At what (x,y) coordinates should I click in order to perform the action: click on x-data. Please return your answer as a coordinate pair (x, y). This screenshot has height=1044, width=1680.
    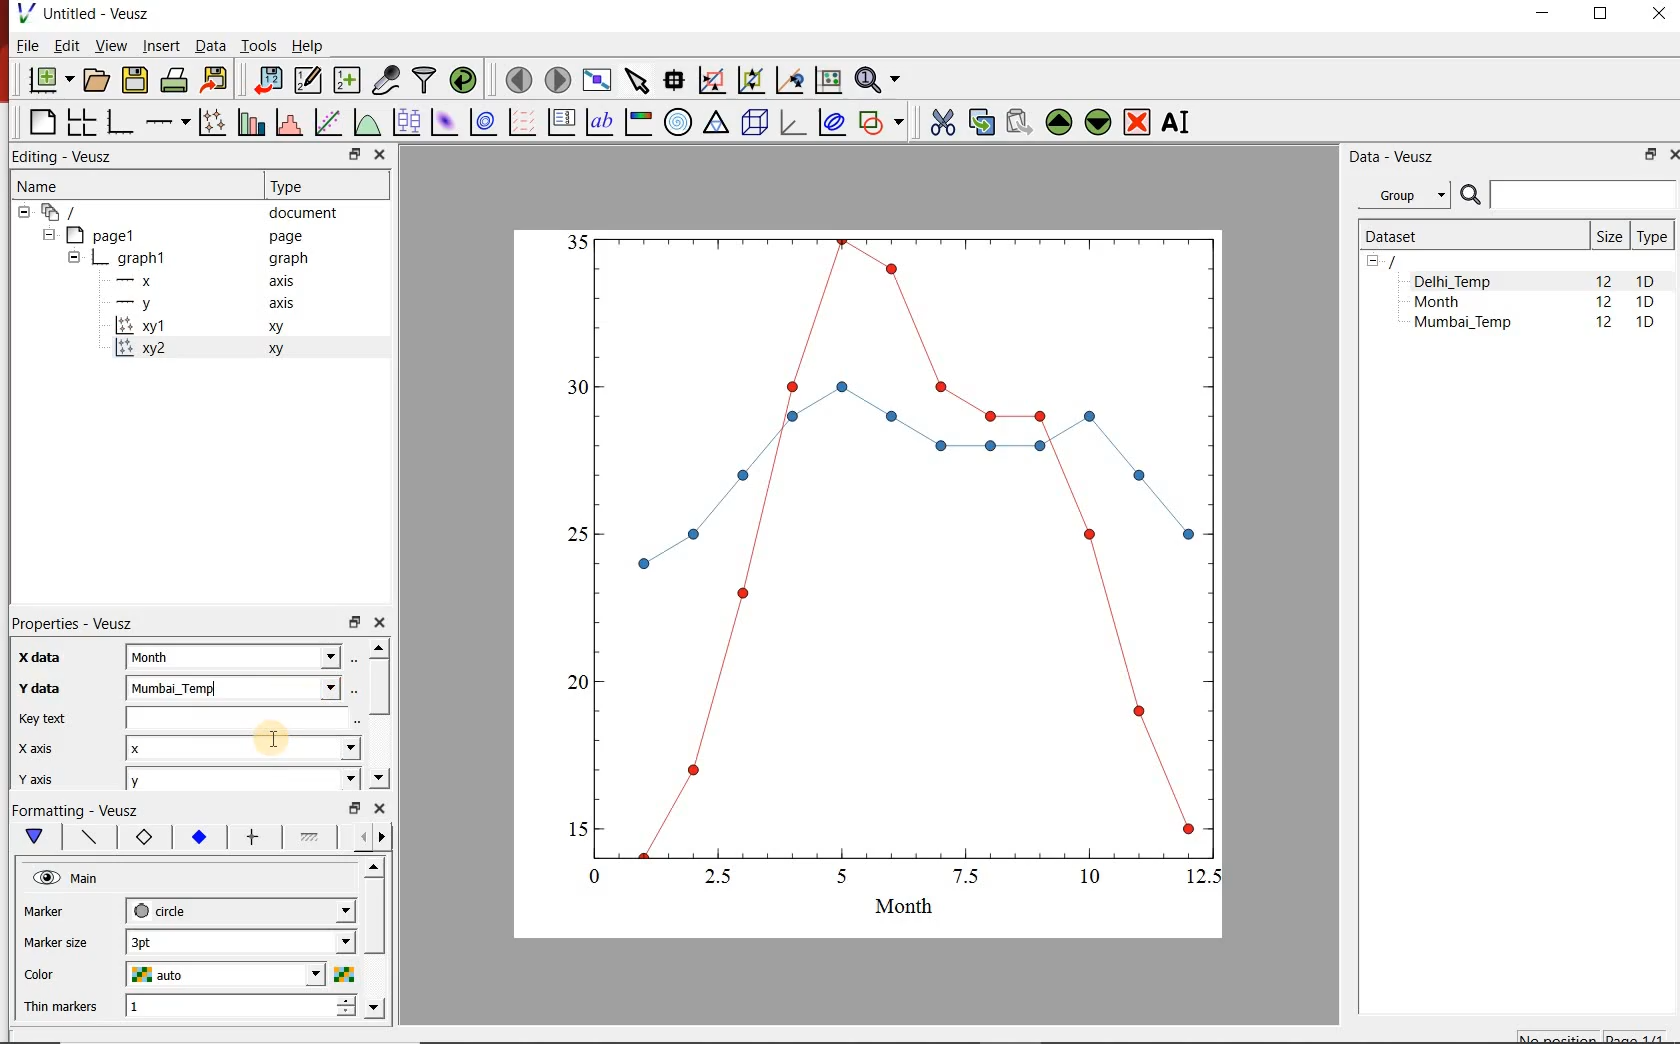
    Looking at the image, I should click on (42, 657).